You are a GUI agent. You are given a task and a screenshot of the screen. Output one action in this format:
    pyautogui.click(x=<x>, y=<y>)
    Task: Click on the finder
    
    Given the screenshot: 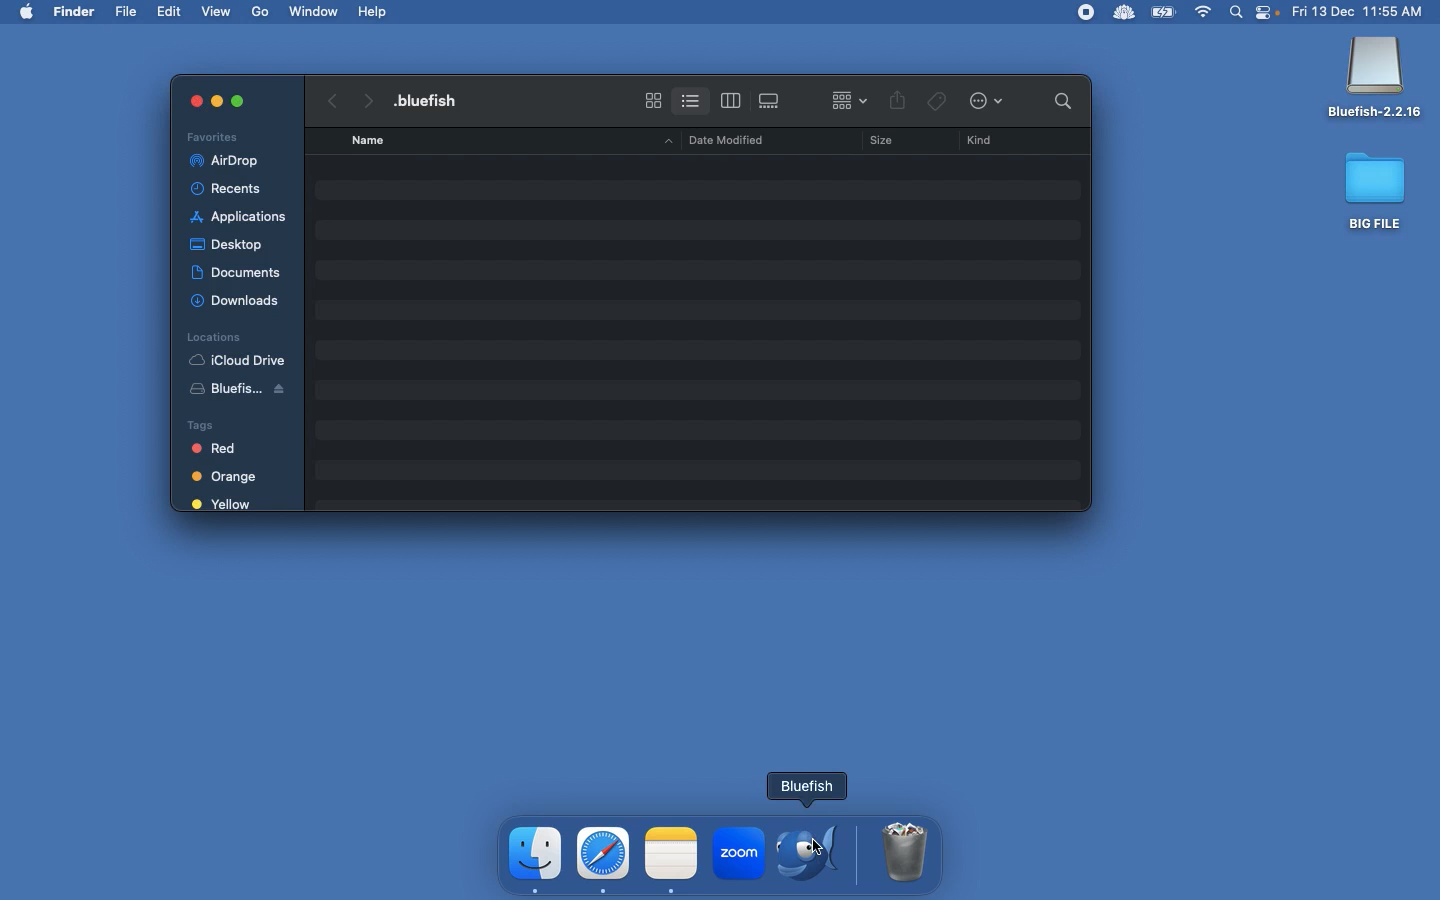 What is the action you would take?
    pyautogui.click(x=537, y=854)
    